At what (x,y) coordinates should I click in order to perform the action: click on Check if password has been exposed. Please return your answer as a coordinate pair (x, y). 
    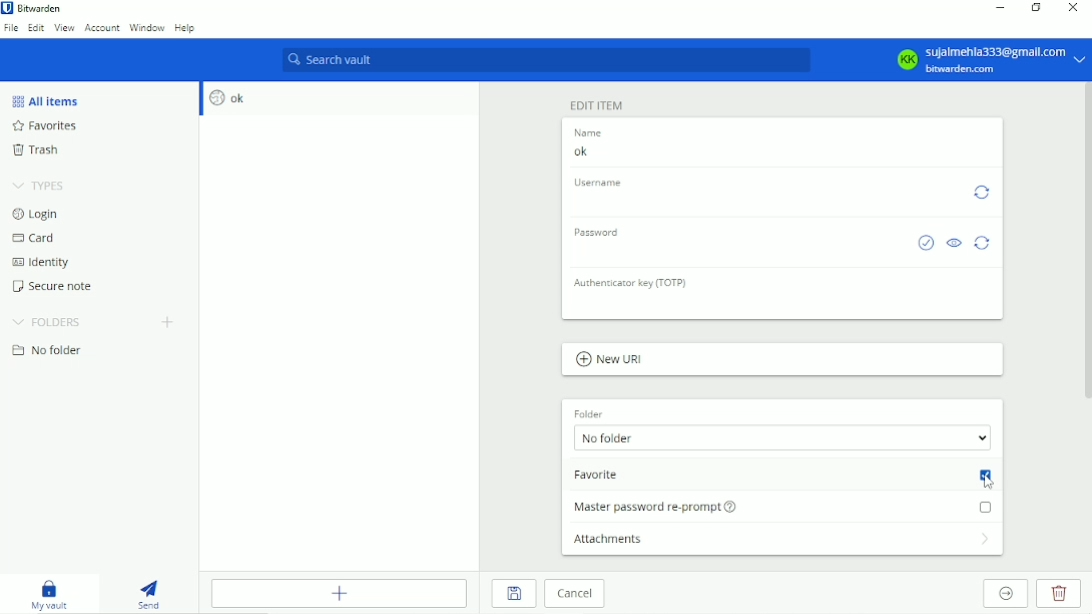
    Looking at the image, I should click on (925, 243).